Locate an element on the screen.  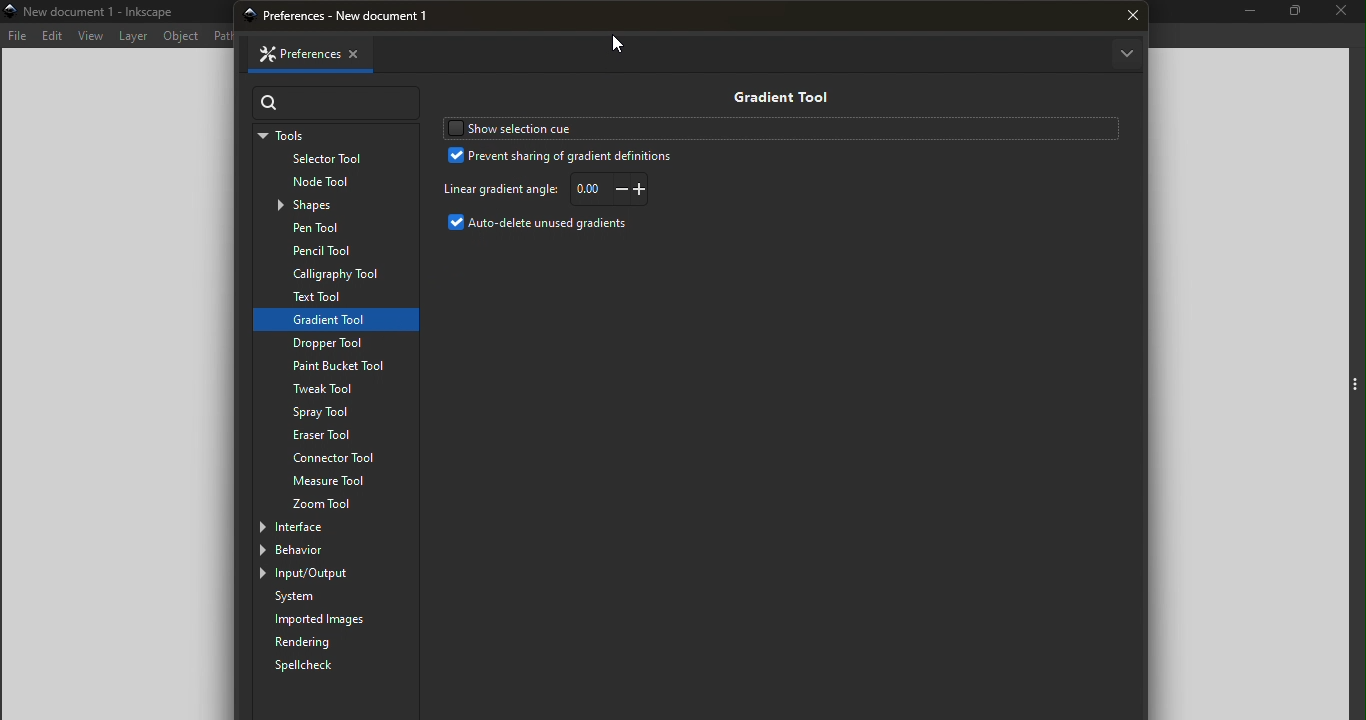
Behavior is located at coordinates (321, 550).